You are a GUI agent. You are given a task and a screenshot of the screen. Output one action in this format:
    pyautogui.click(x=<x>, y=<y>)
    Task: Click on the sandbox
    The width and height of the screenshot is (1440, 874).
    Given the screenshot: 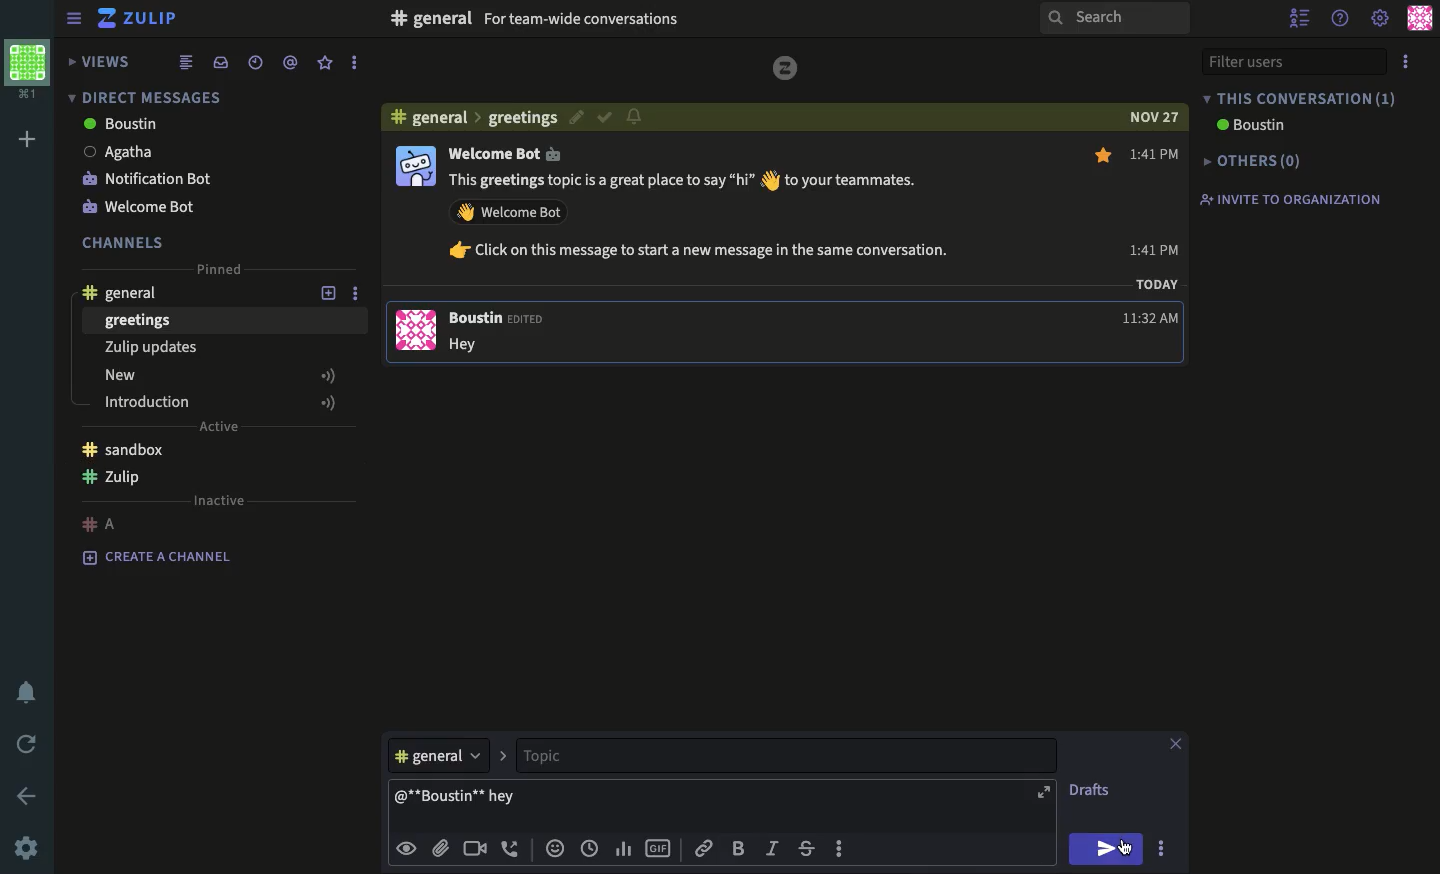 What is the action you would take?
    pyautogui.click(x=127, y=447)
    